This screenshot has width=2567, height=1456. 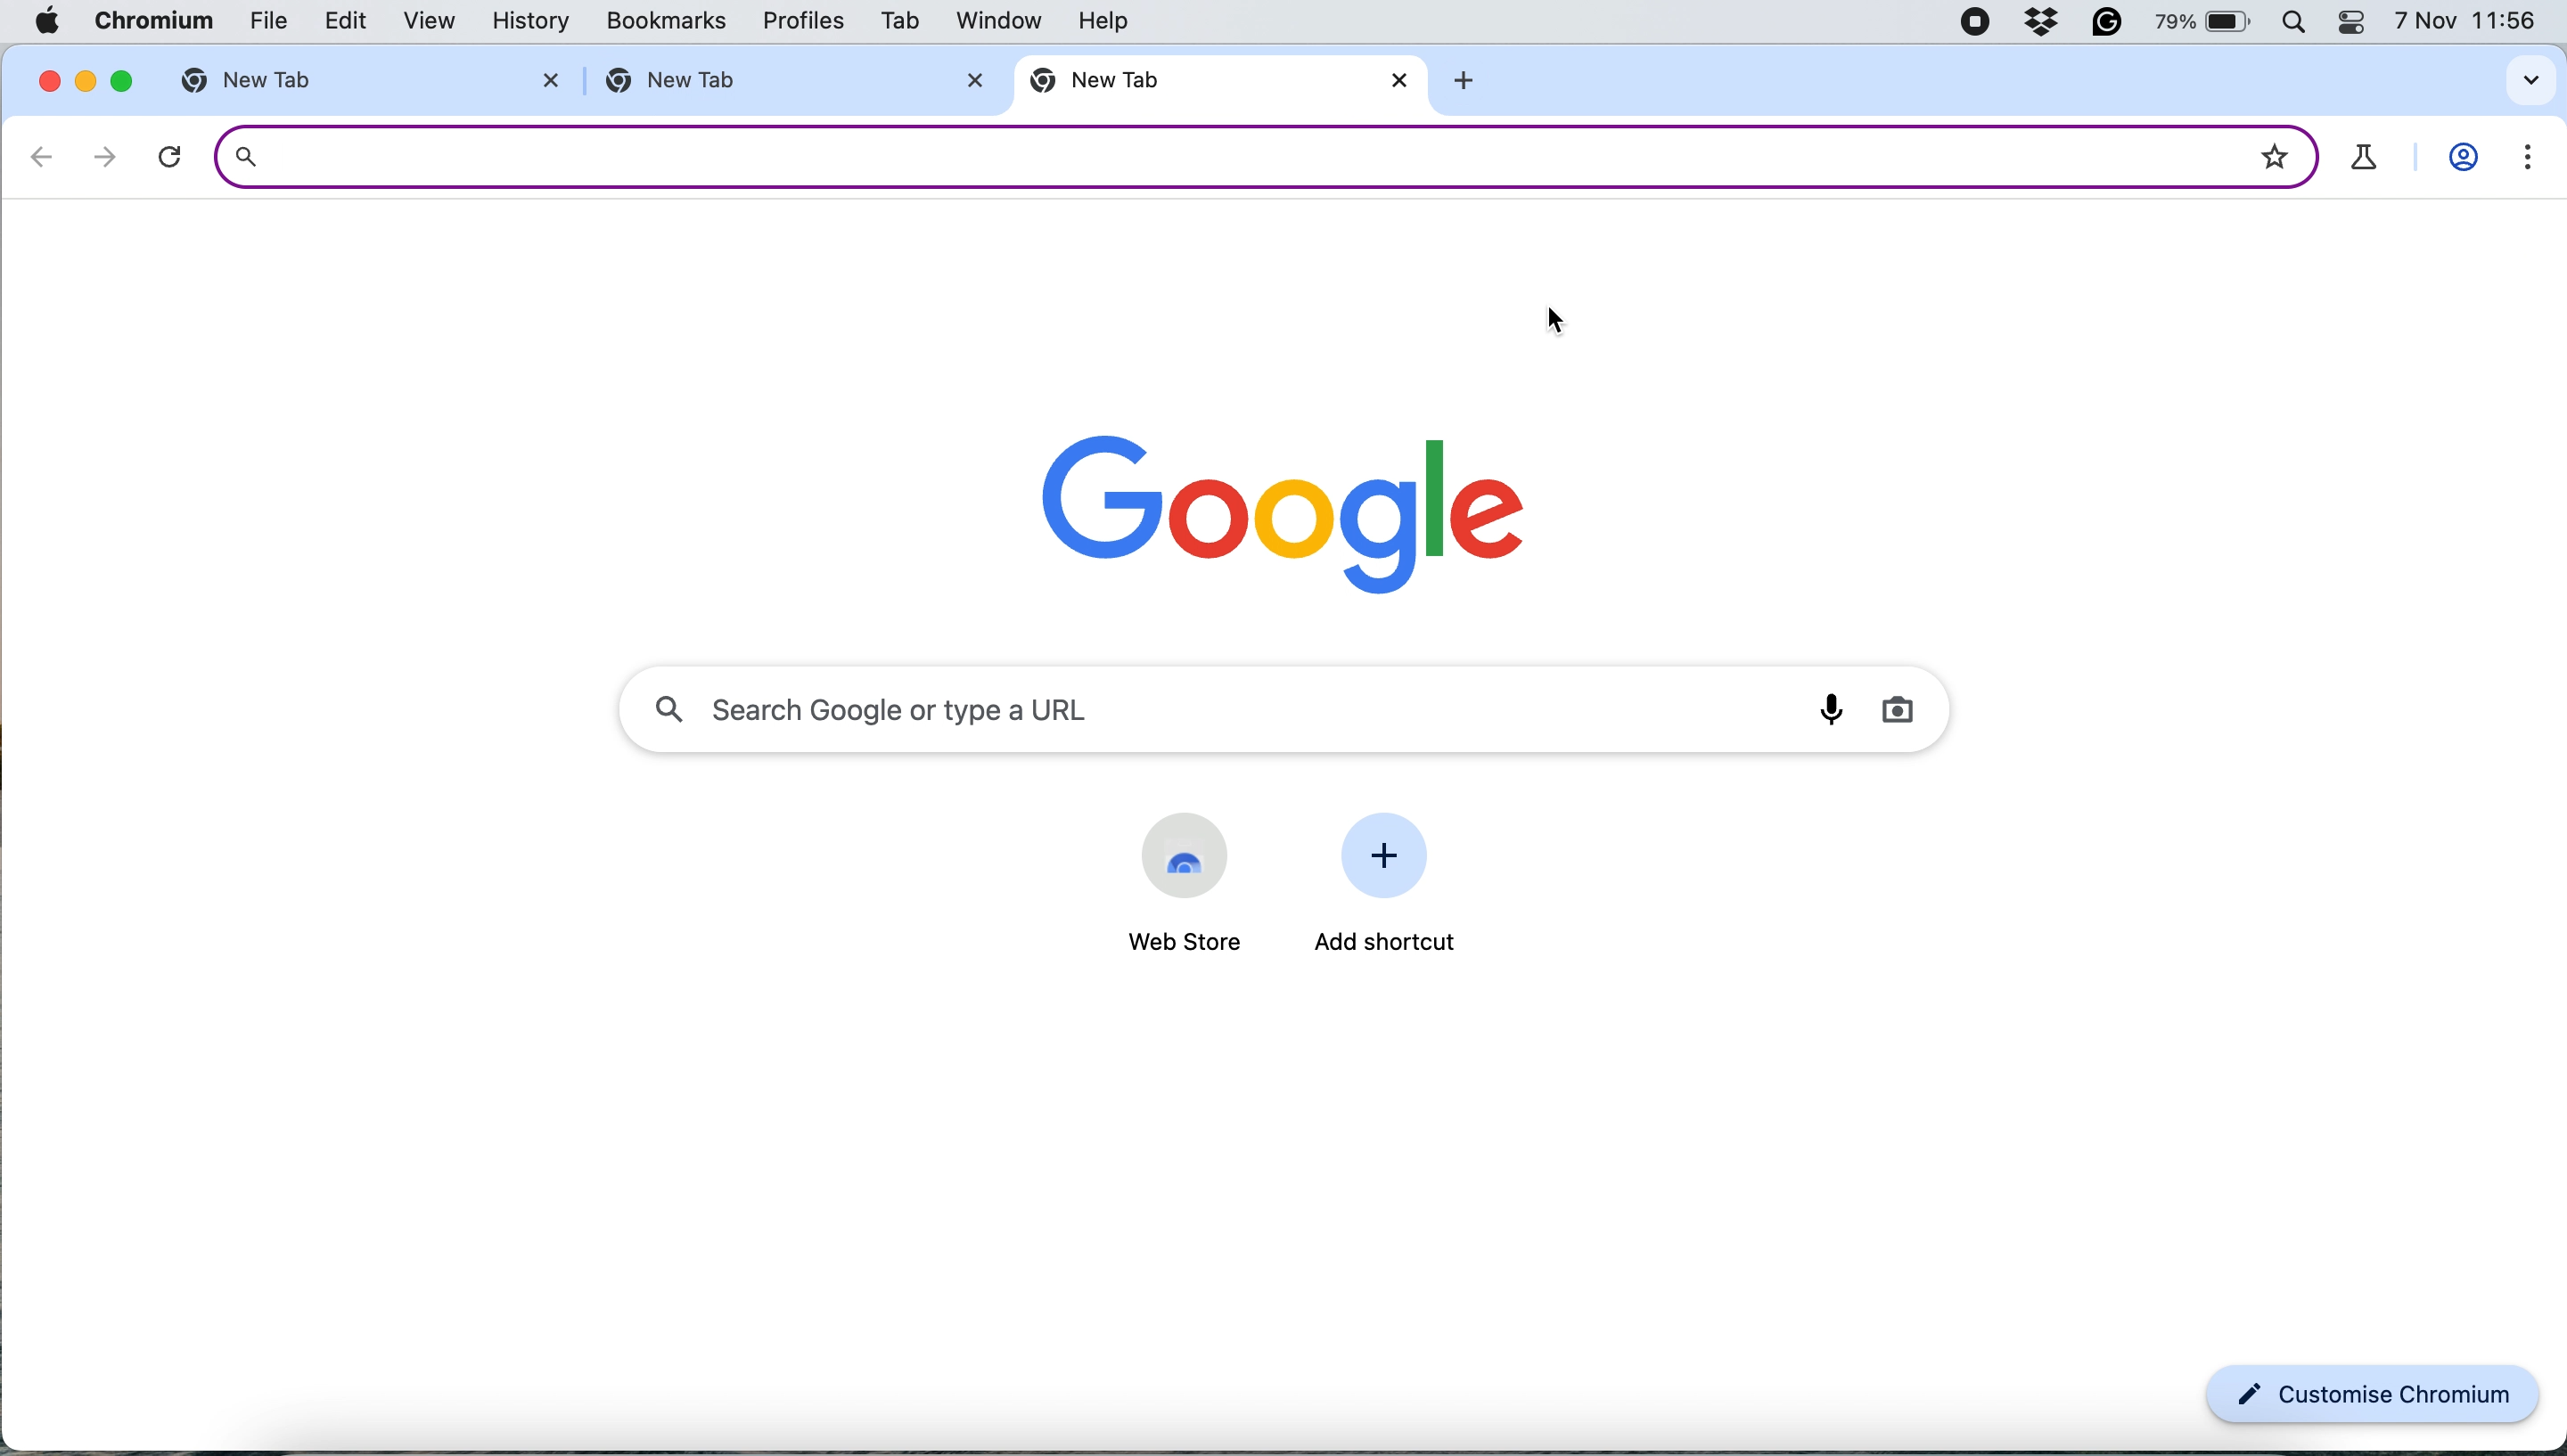 I want to click on close, so click(x=543, y=80).